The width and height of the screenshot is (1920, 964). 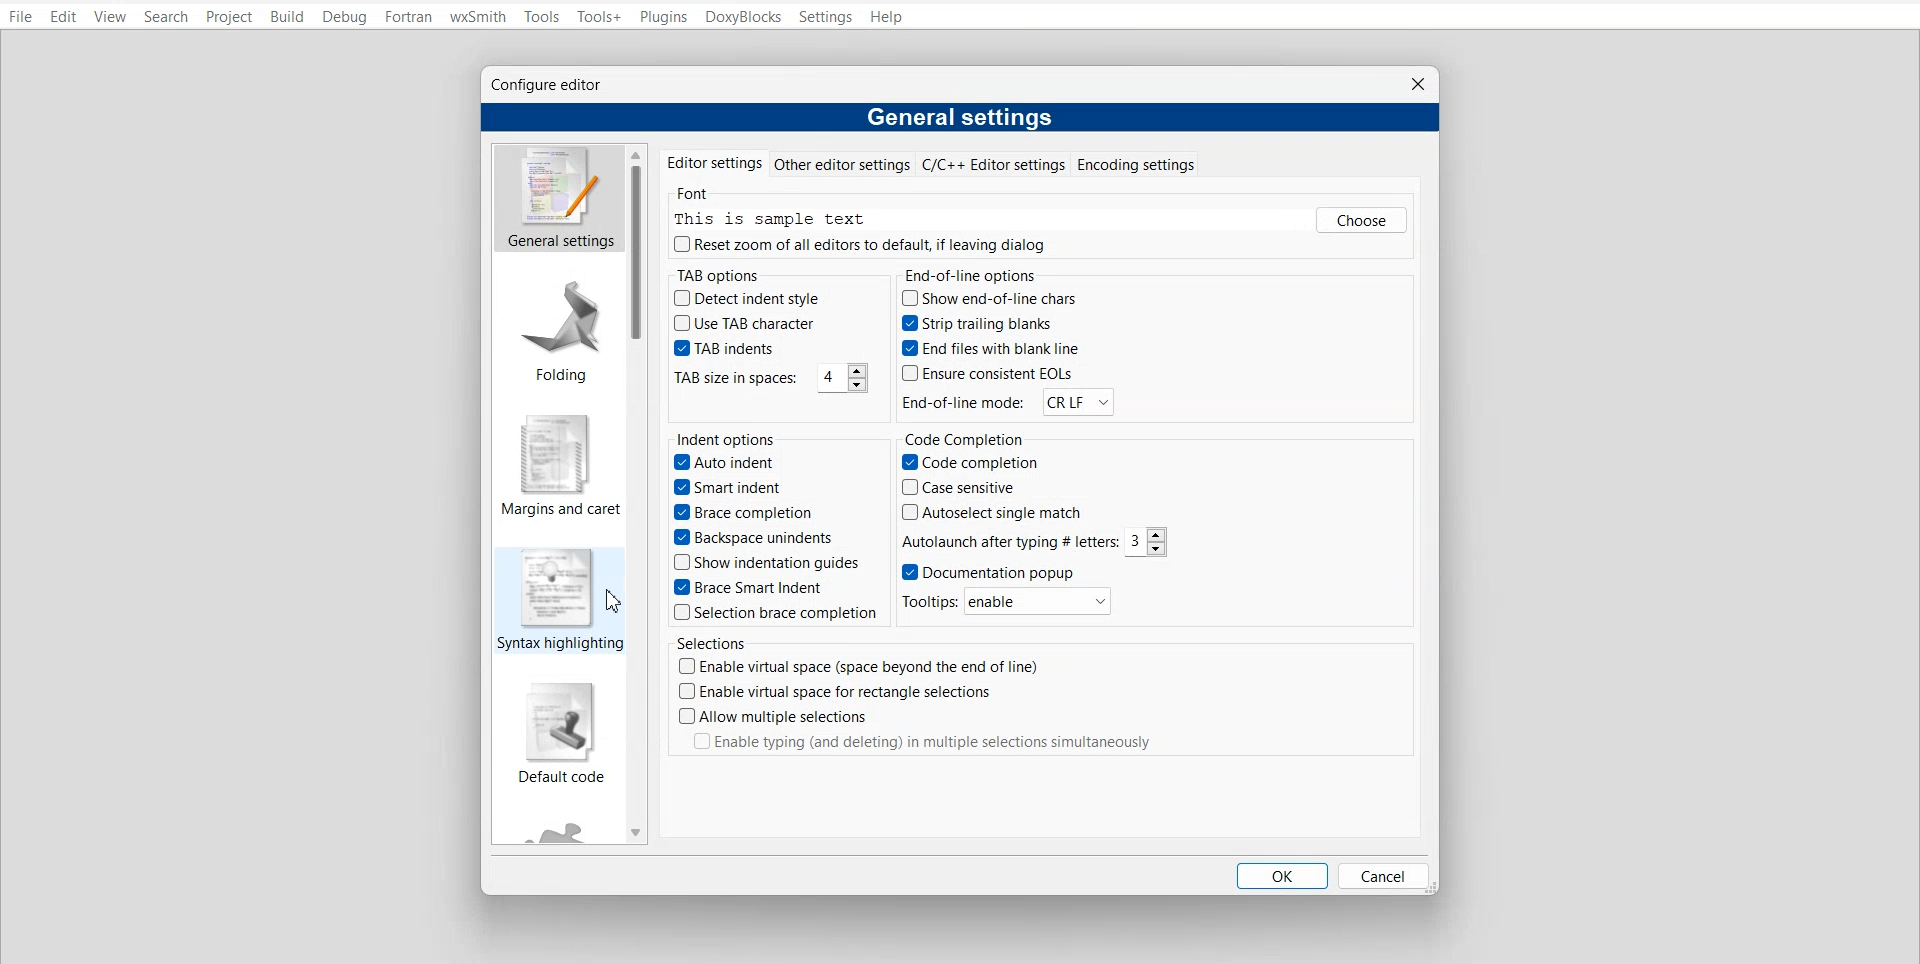 I want to click on Autoselect single match, so click(x=995, y=512).